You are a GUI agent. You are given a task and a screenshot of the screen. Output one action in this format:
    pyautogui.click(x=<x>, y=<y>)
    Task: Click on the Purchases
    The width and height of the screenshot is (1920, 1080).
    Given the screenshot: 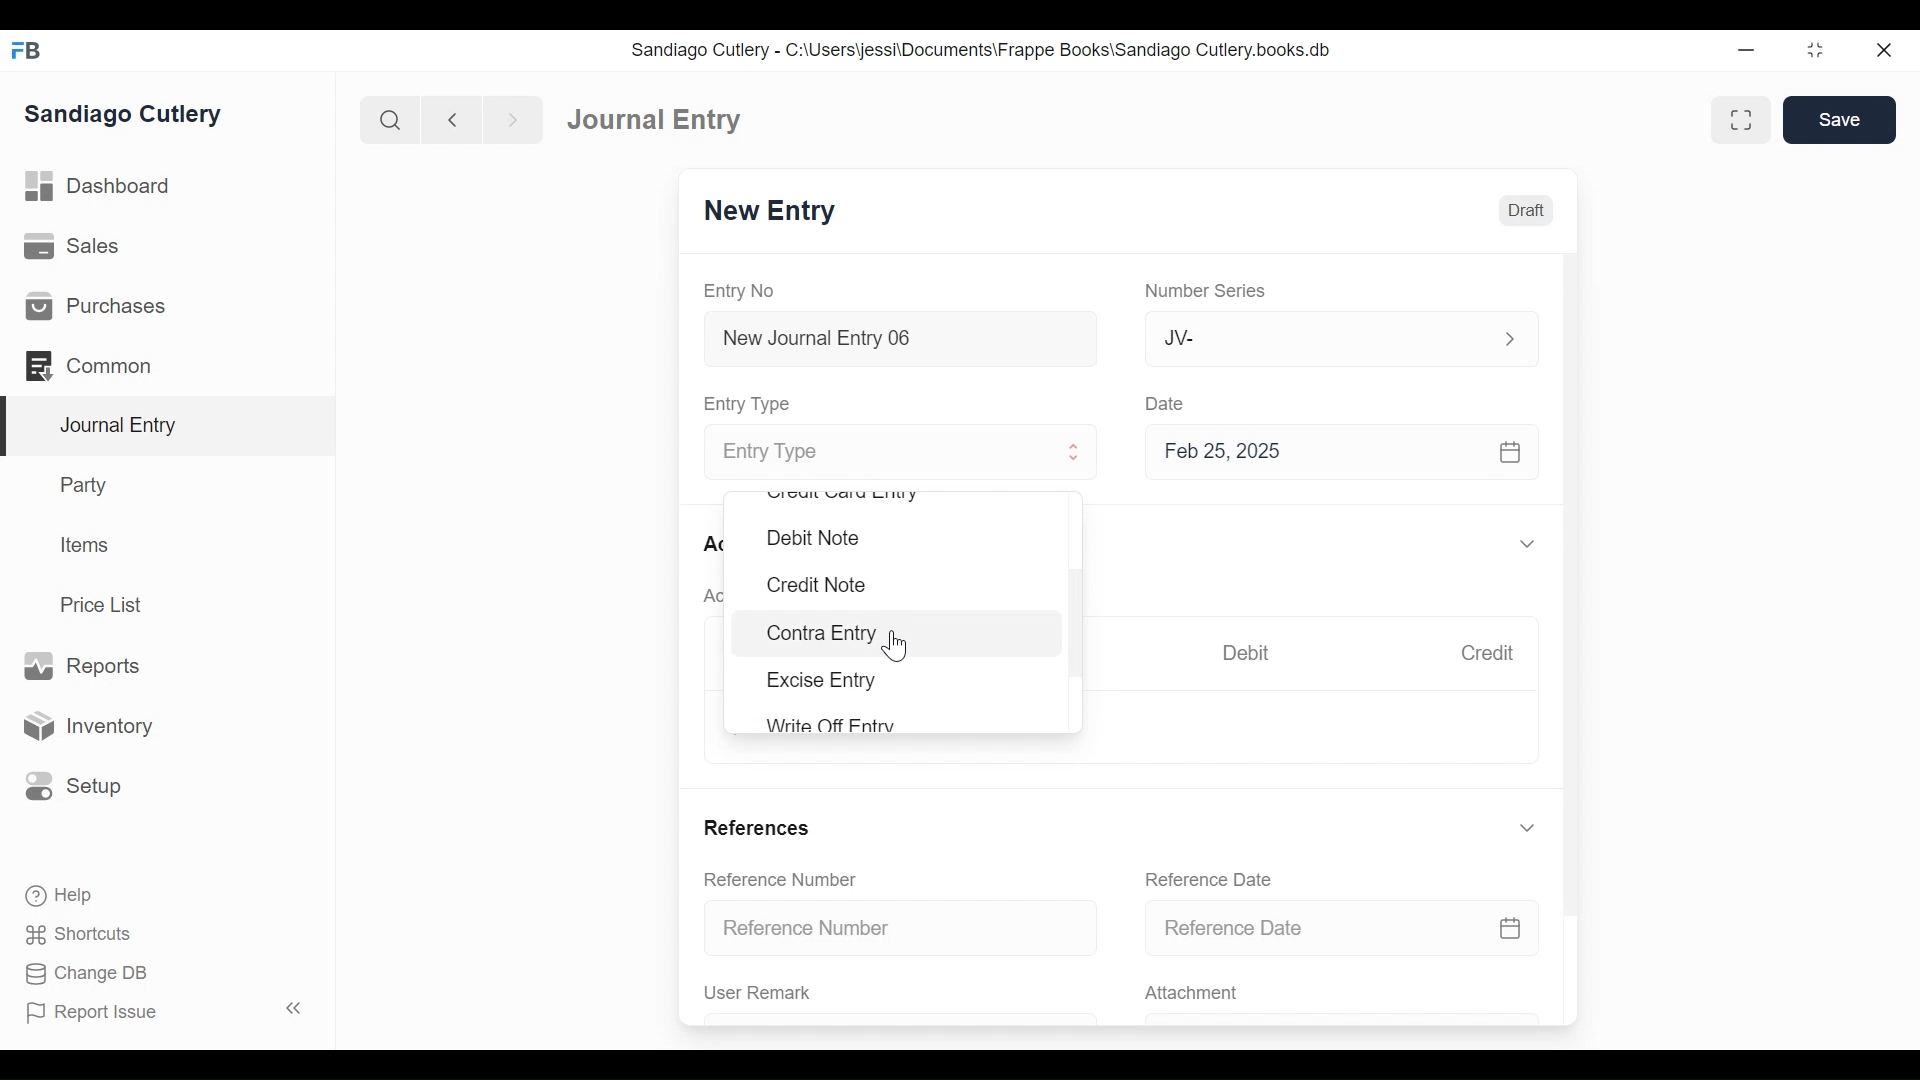 What is the action you would take?
    pyautogui.click(x=94, y=306)
    